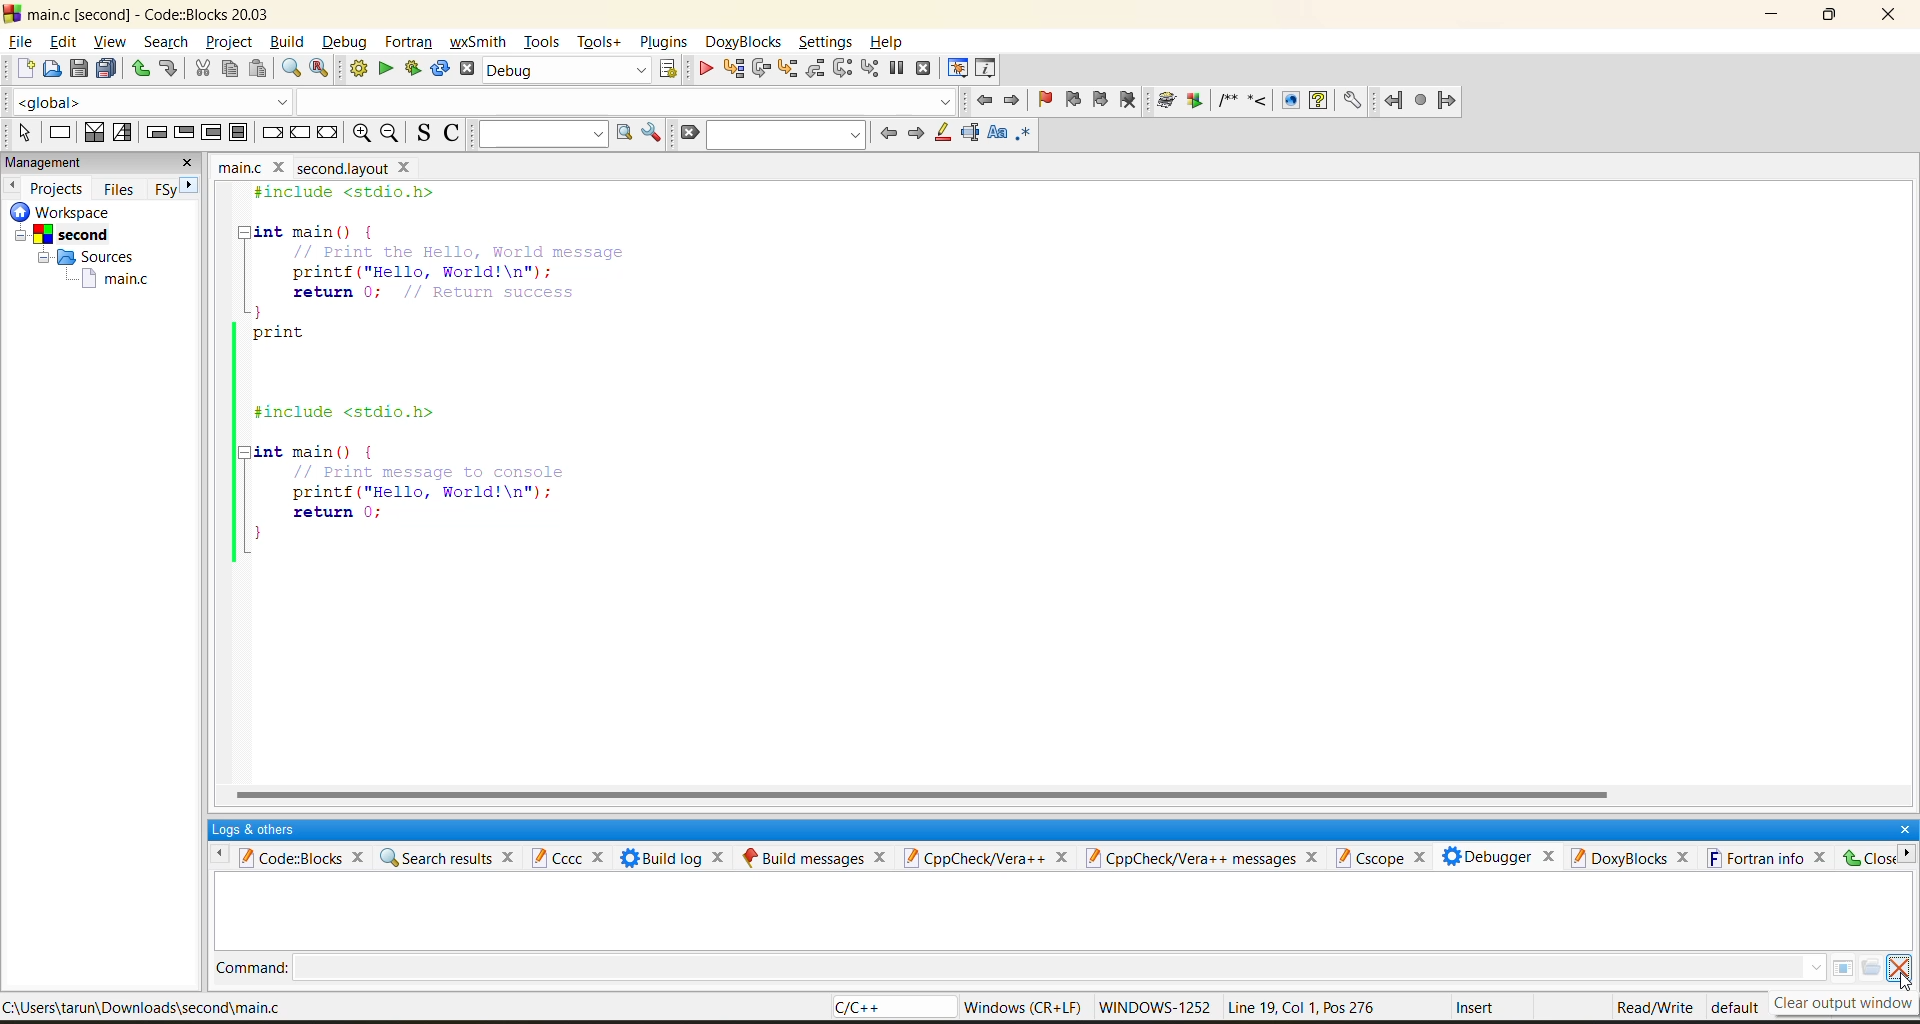 The image size is (1920, 1024). I want to click on highlight, so click(943, 134).